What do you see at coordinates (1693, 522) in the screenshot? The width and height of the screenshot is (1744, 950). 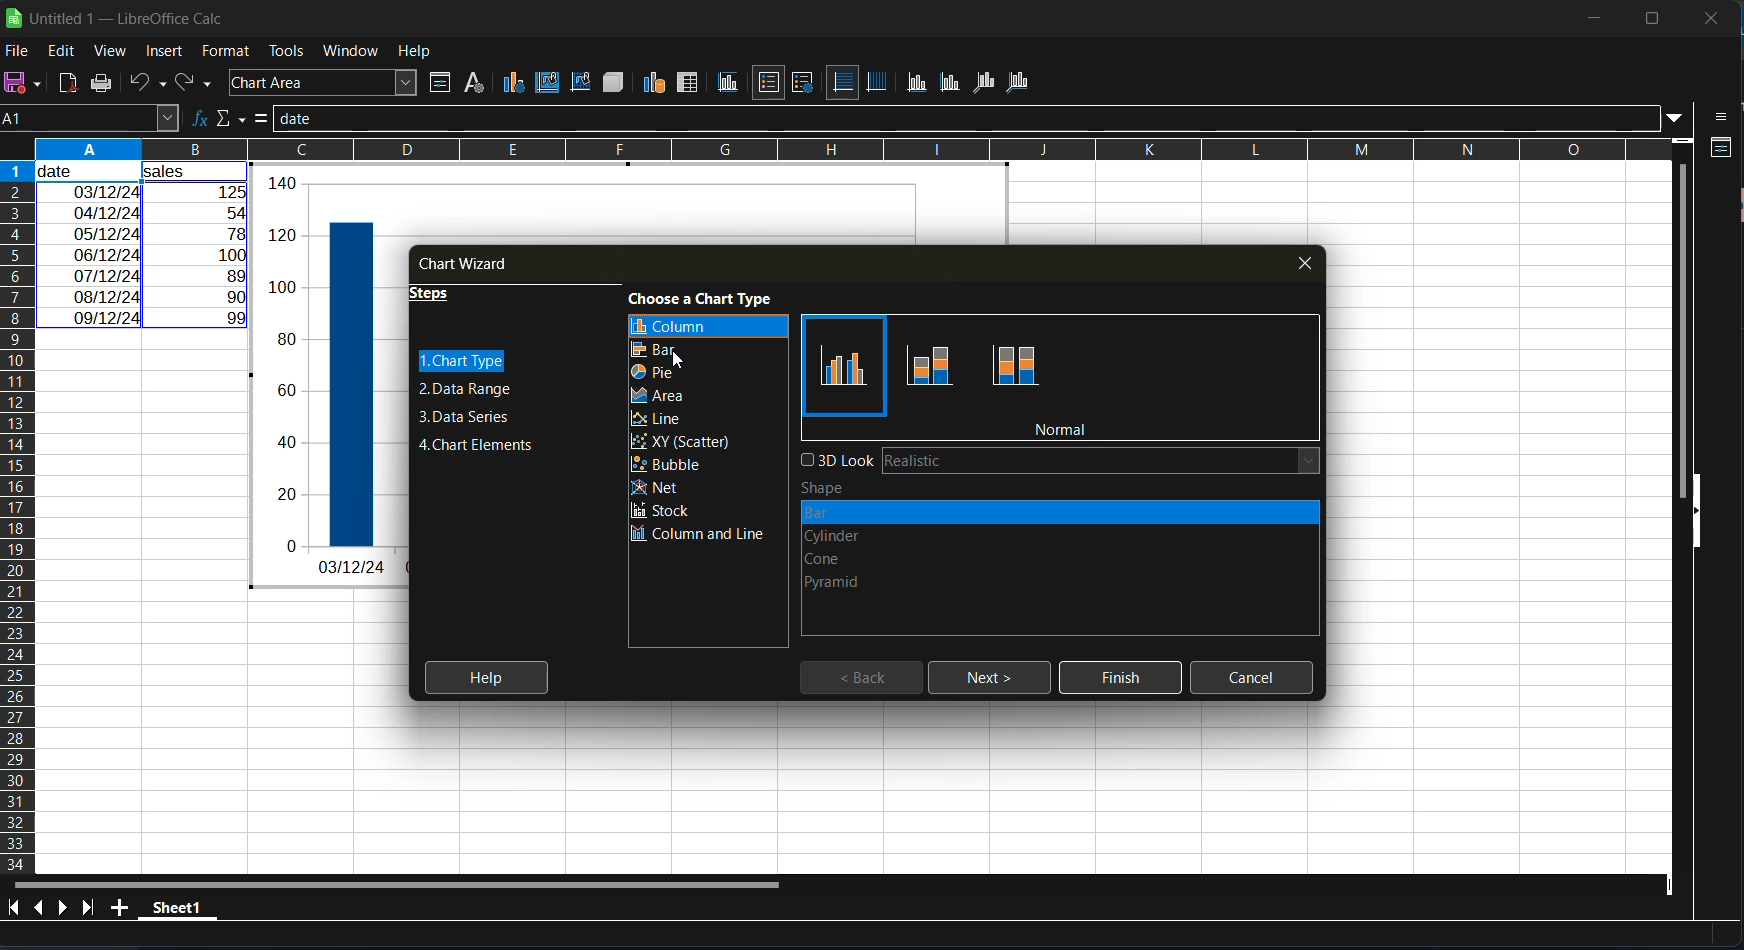 I see `hide` at bounding box center [1693, 522].